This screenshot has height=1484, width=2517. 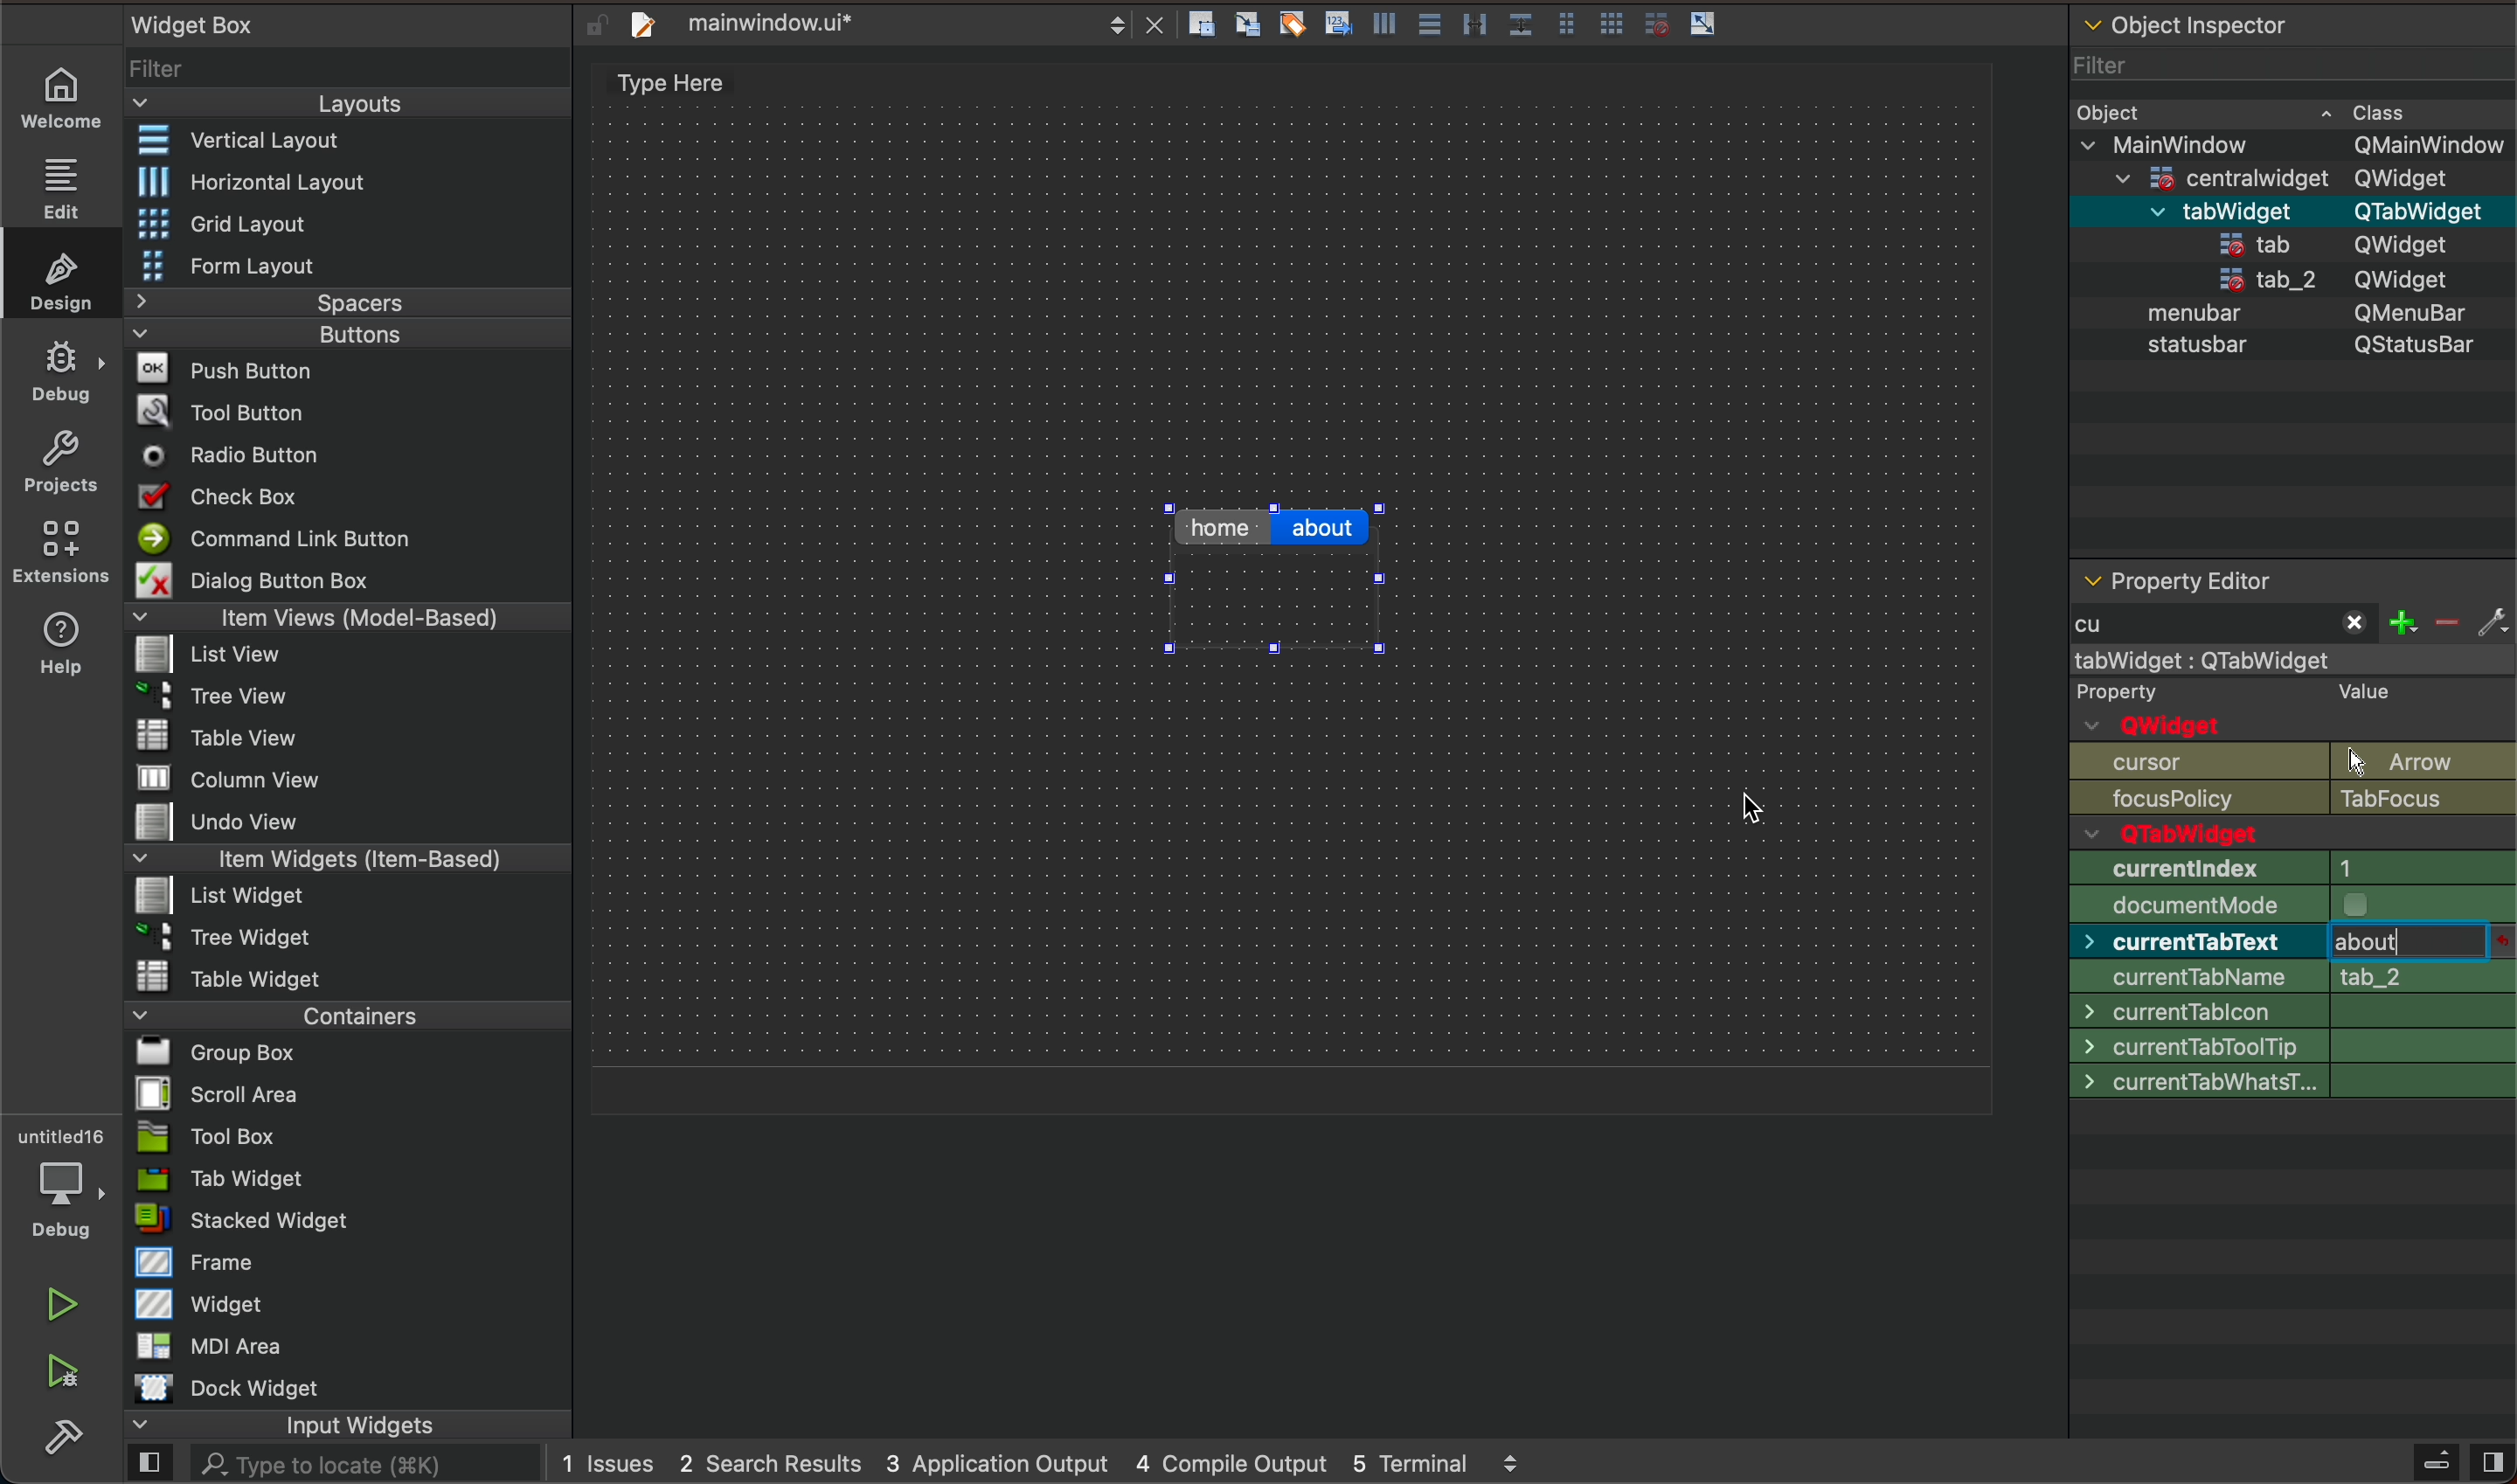 I want to click on Tab Widget, so click(x=227, y=1177).